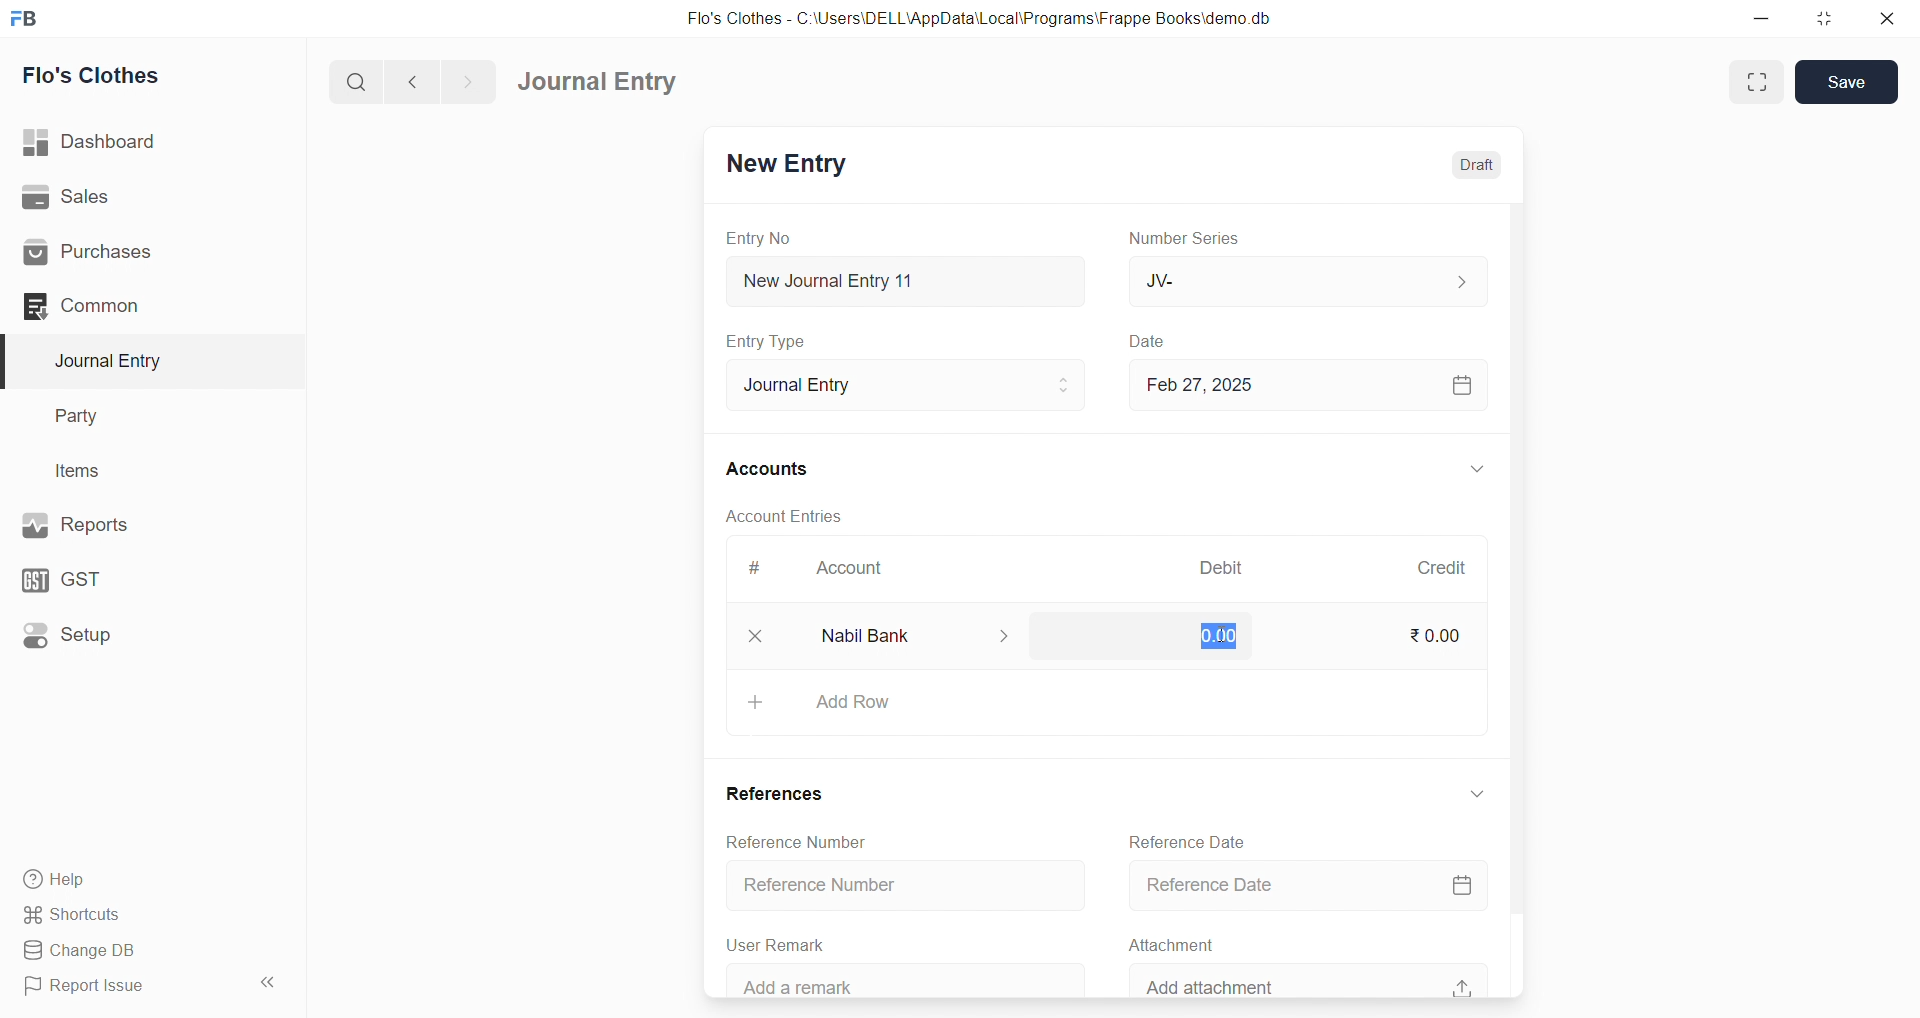 This screenshot has height=1018, width=1920. I want to click on Journal Entry, so click(908, 385).